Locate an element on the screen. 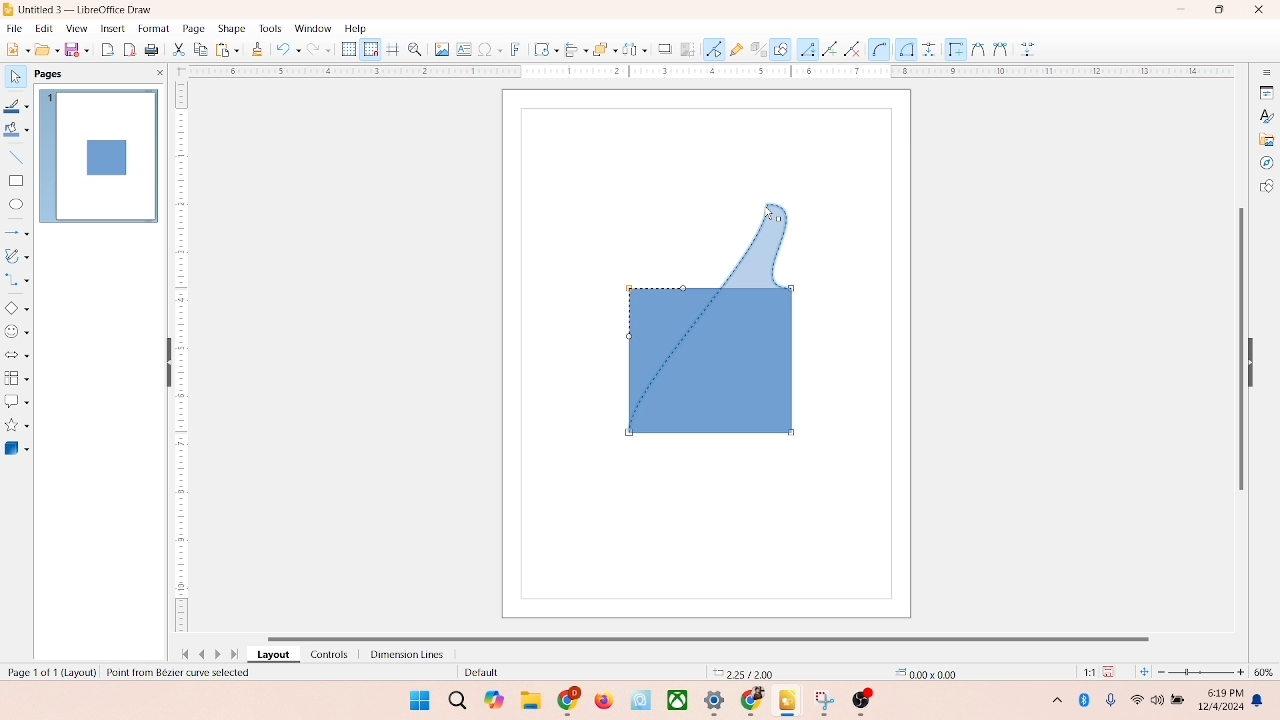  Circle or Ellipse tool (Arc-specific) is located at coordinates (880, 50).